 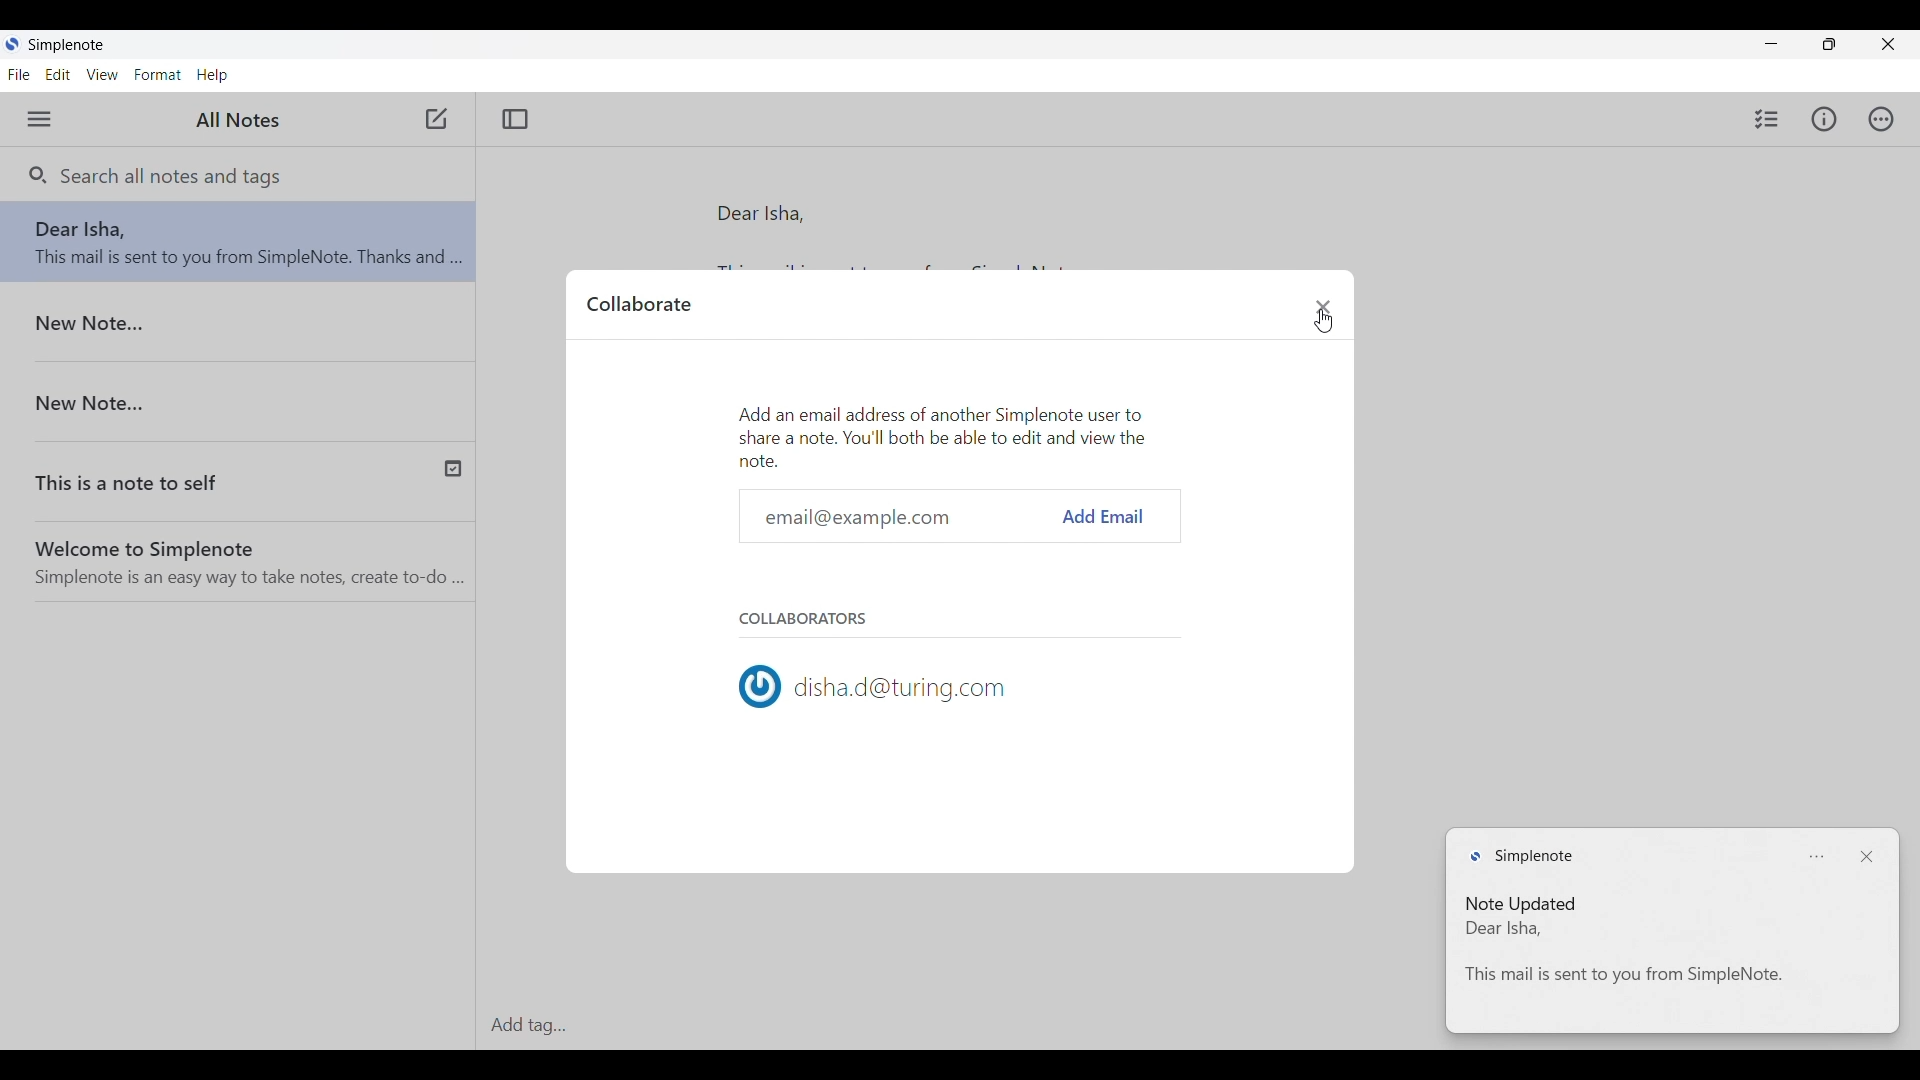 What do you see at coordinates (235, 121) in the screenshot?
I see `All Notes(Title of left side panel)` at bounding box center [235, 121].